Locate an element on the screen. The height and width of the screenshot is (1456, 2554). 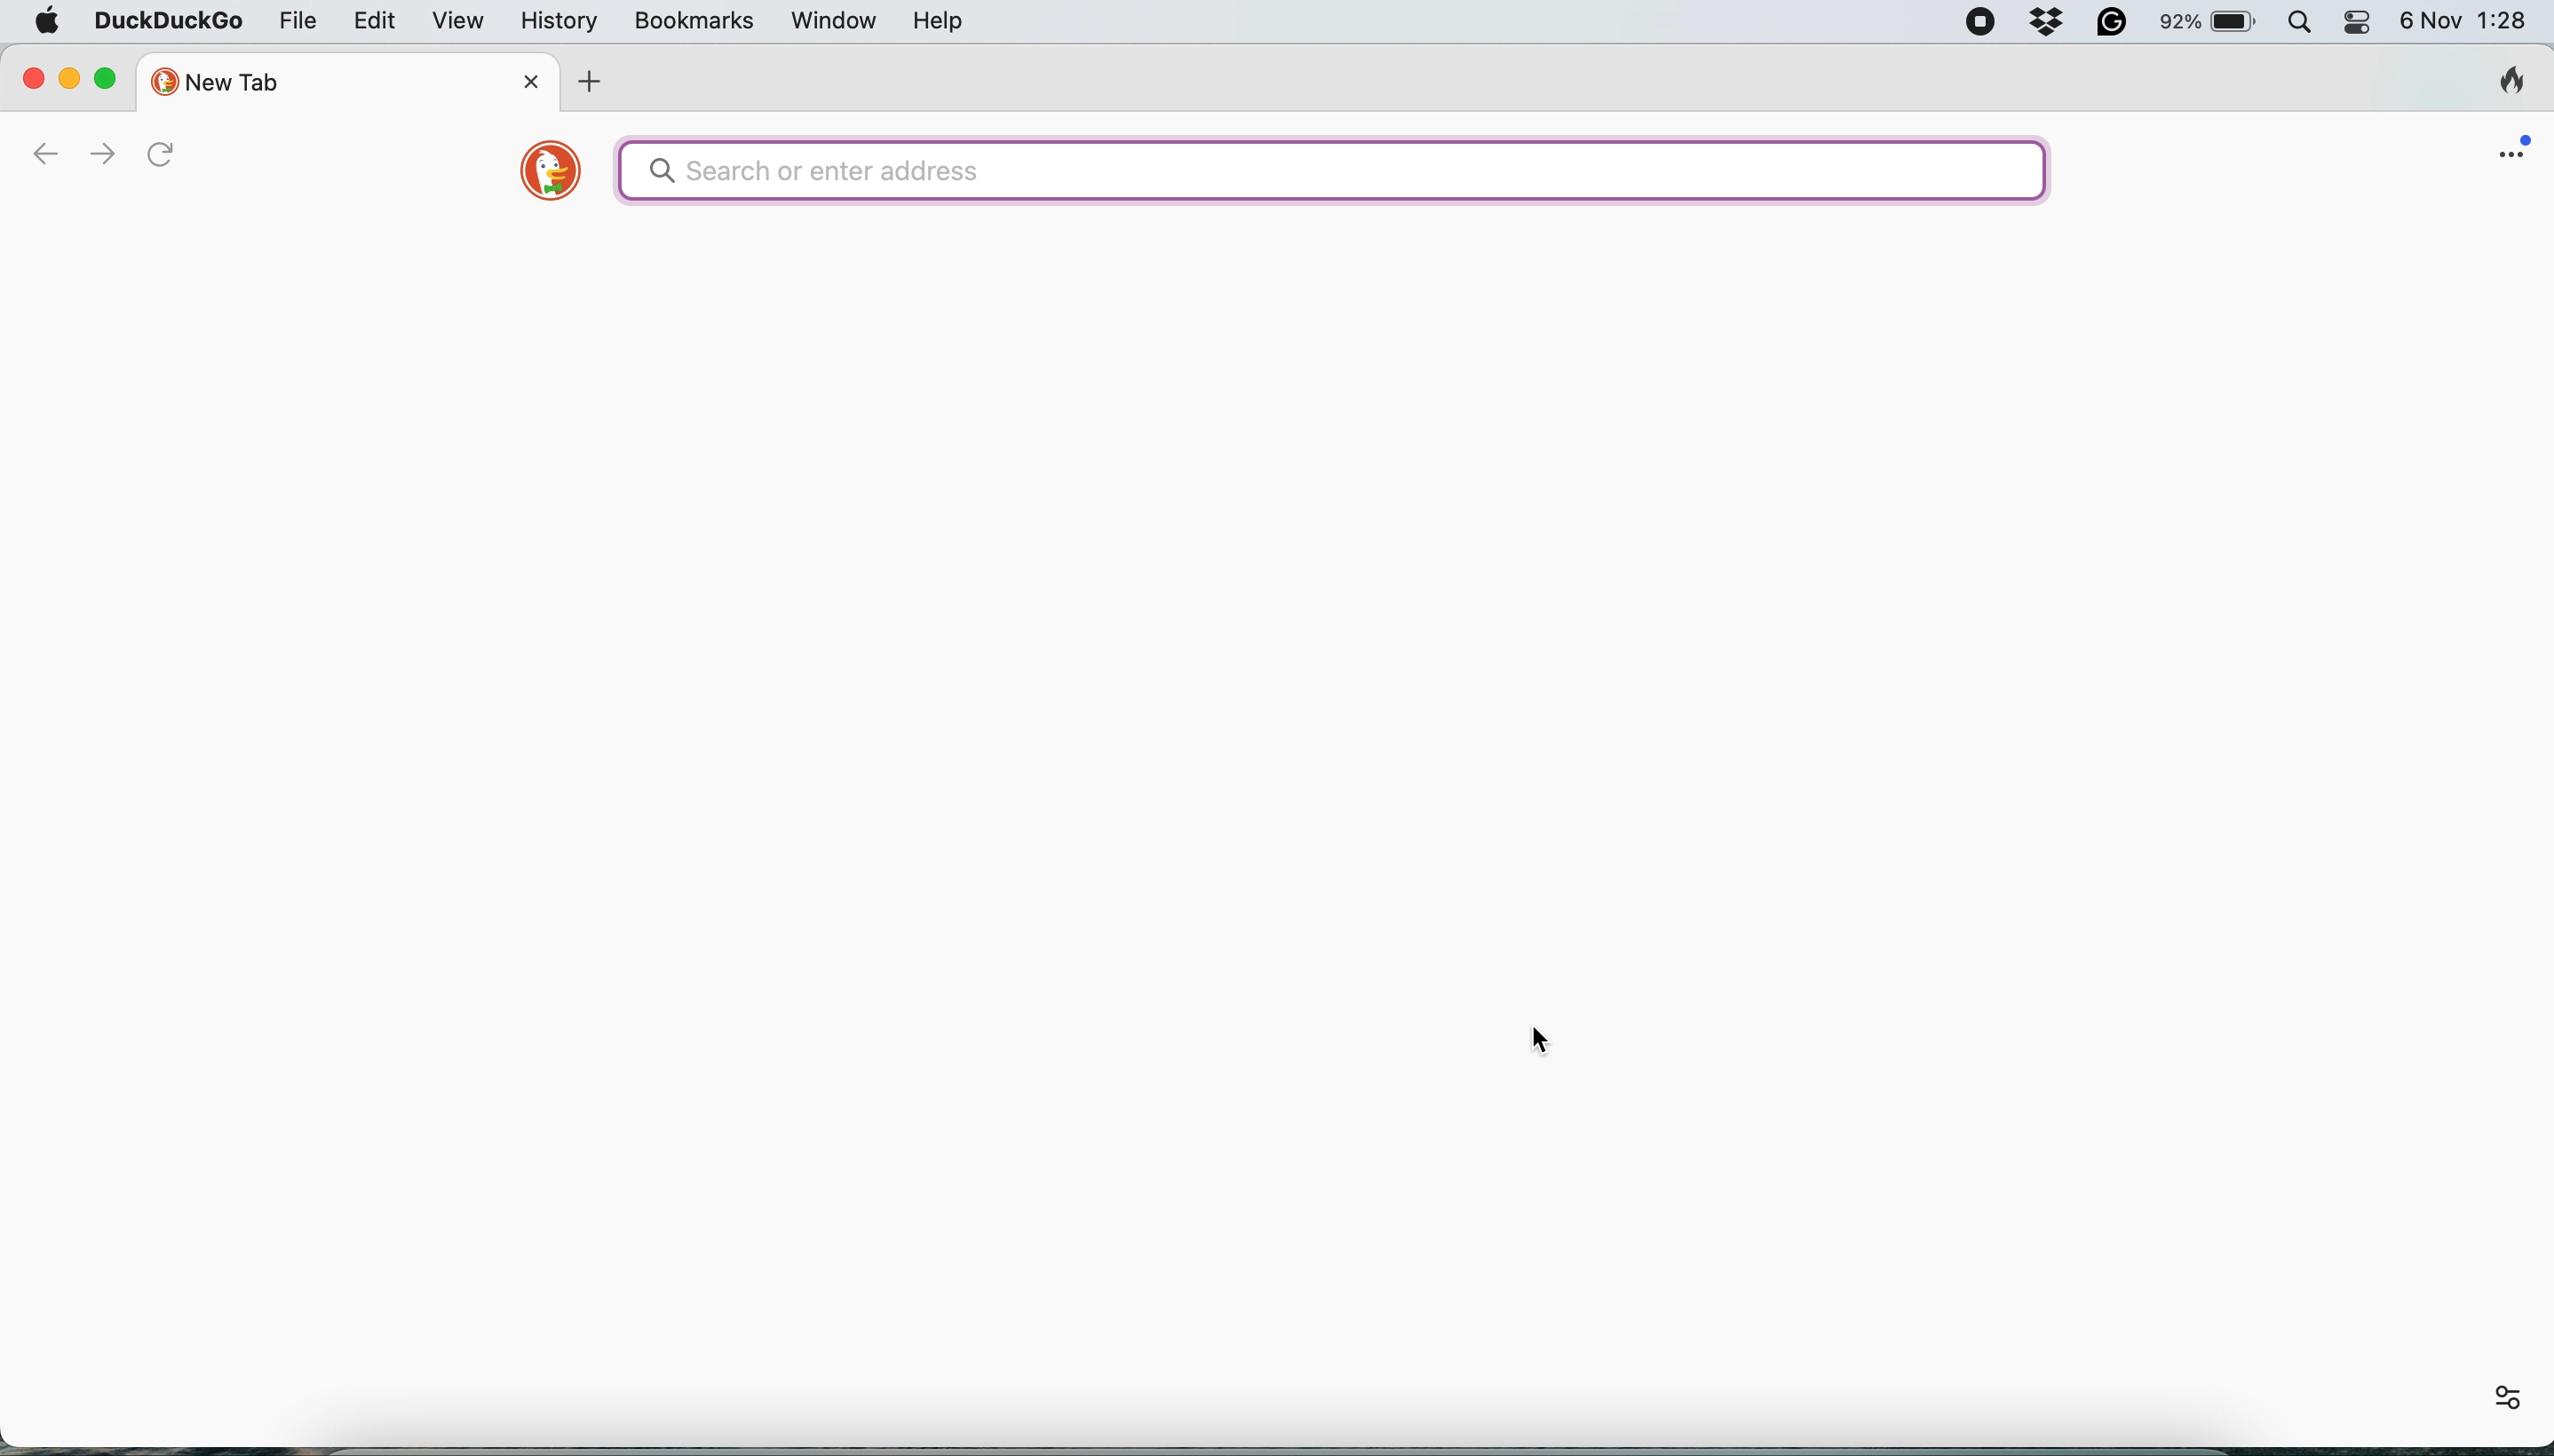
search bar is located at coordinates (1332, 173).